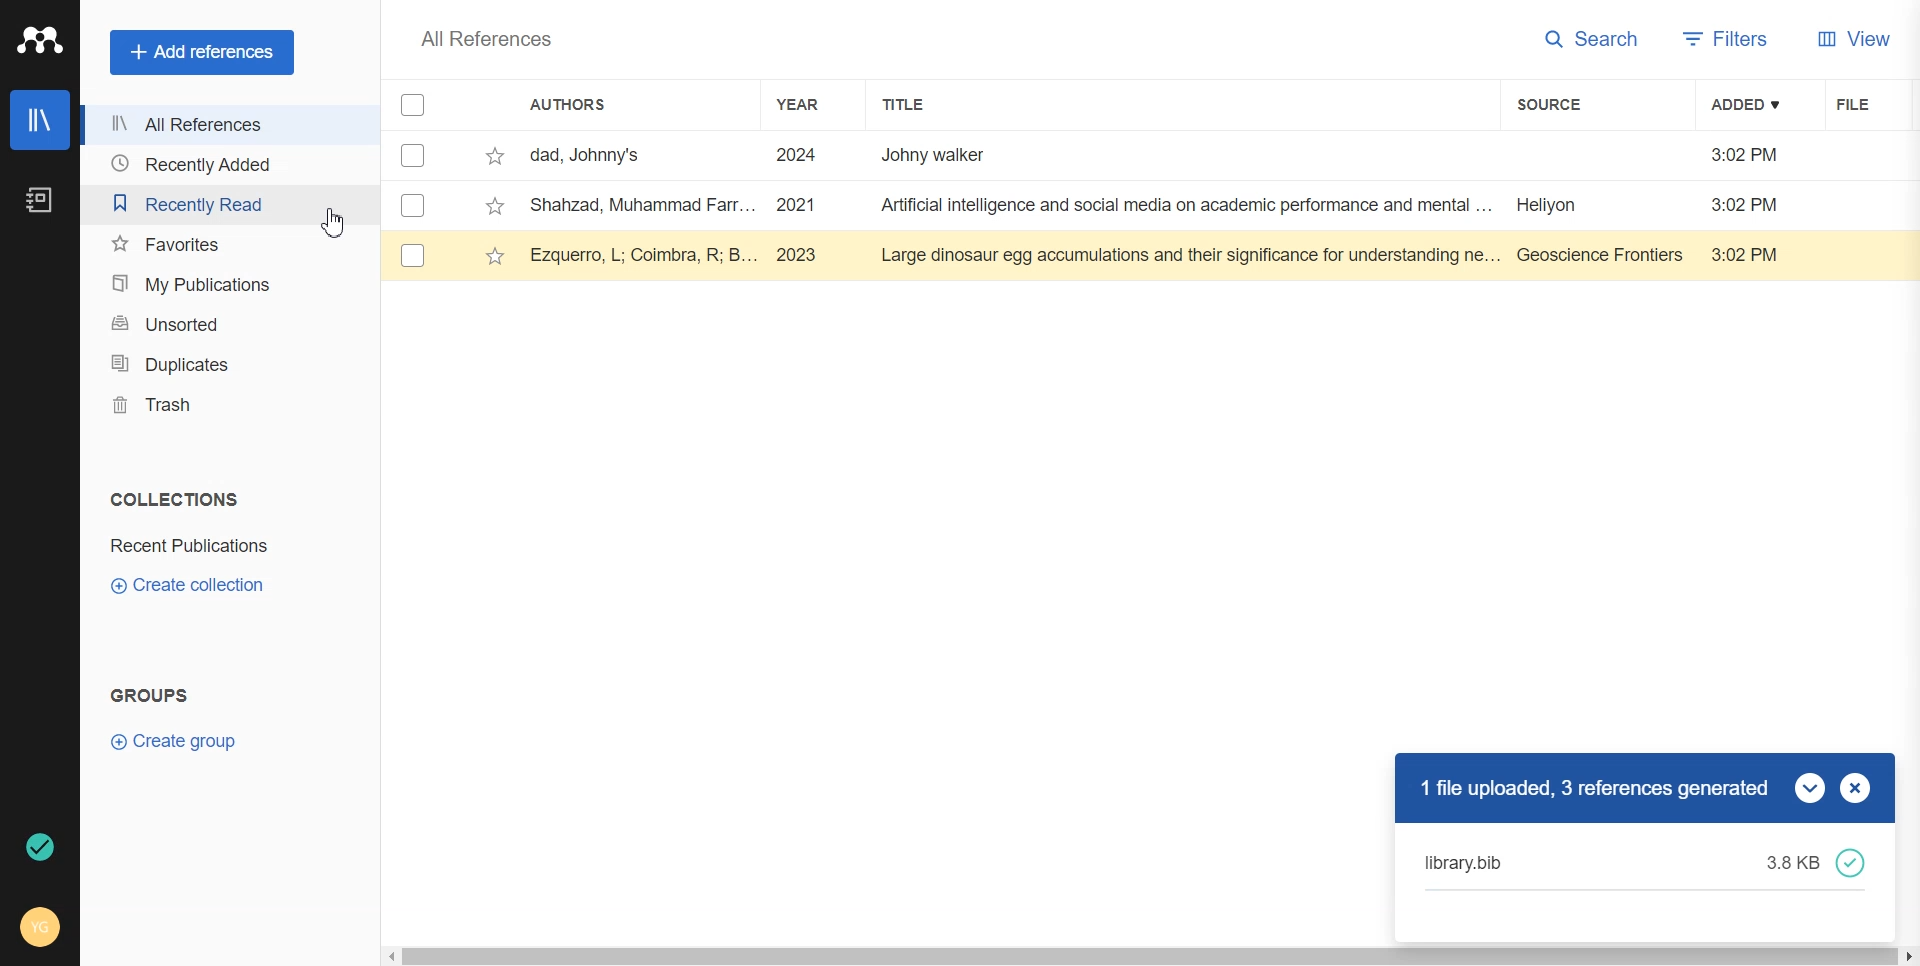  What do you see at coordinates (1748, 105) in the screenshot?
I see `Added` at bounding box center [1748, 105].